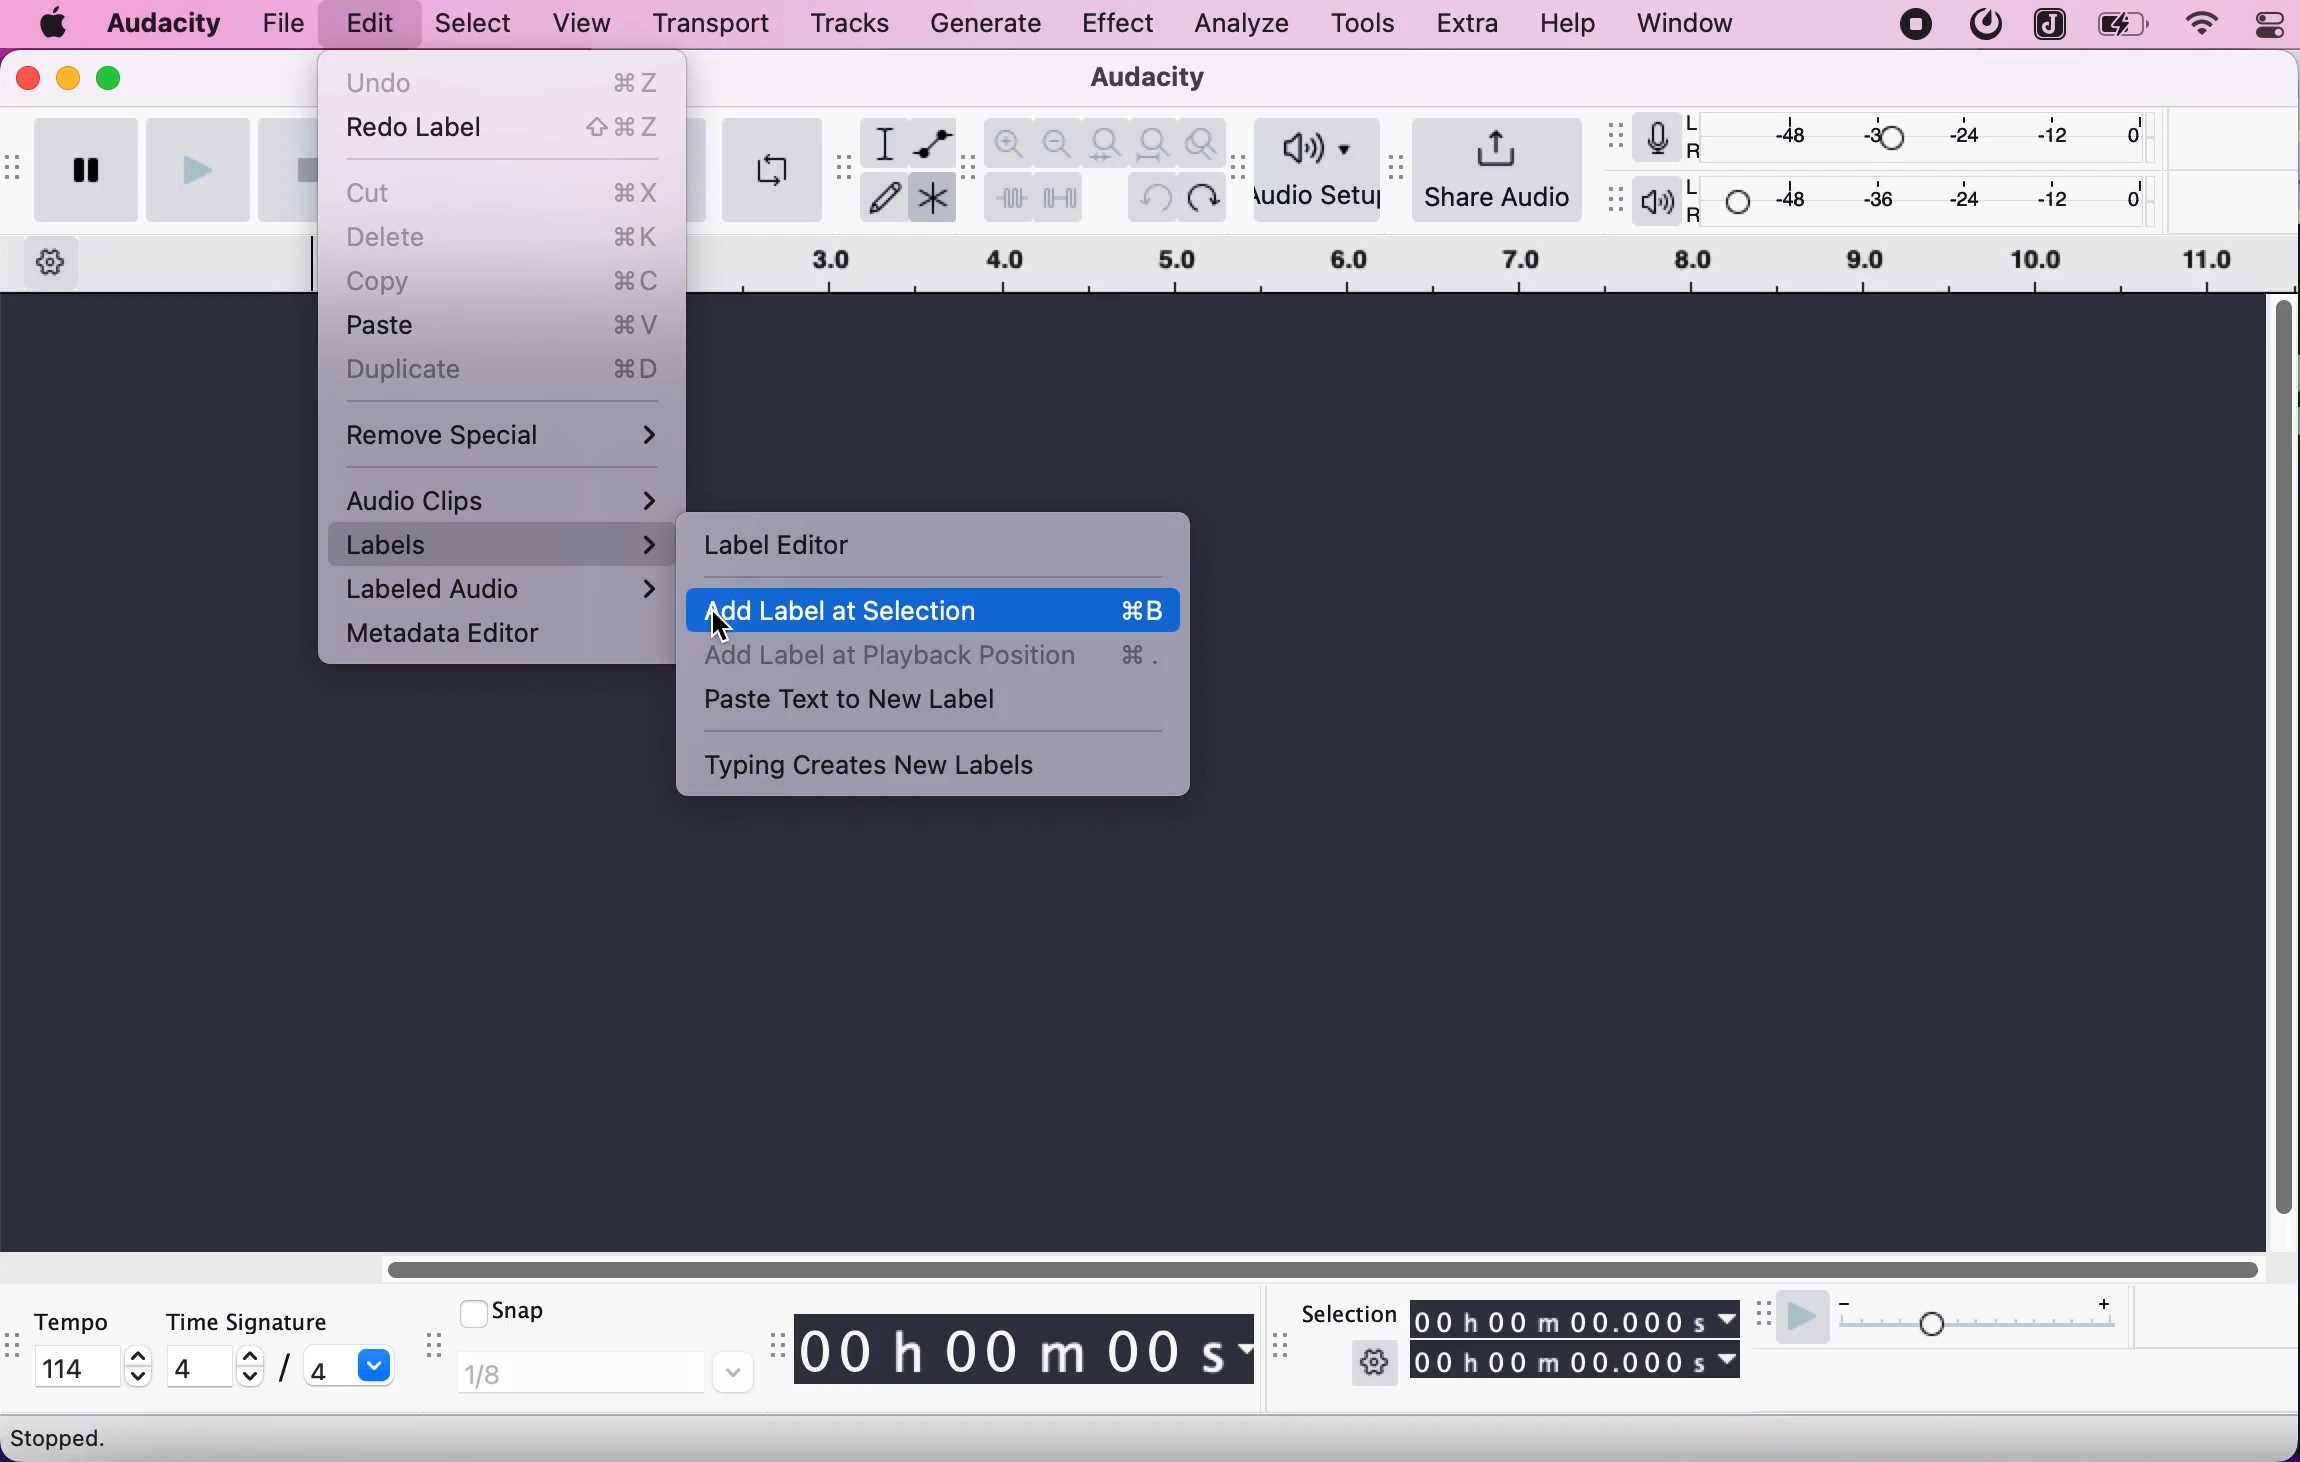 This screenshot has height=1462, width=2300. I want to click on effect, so click(1118, 26).